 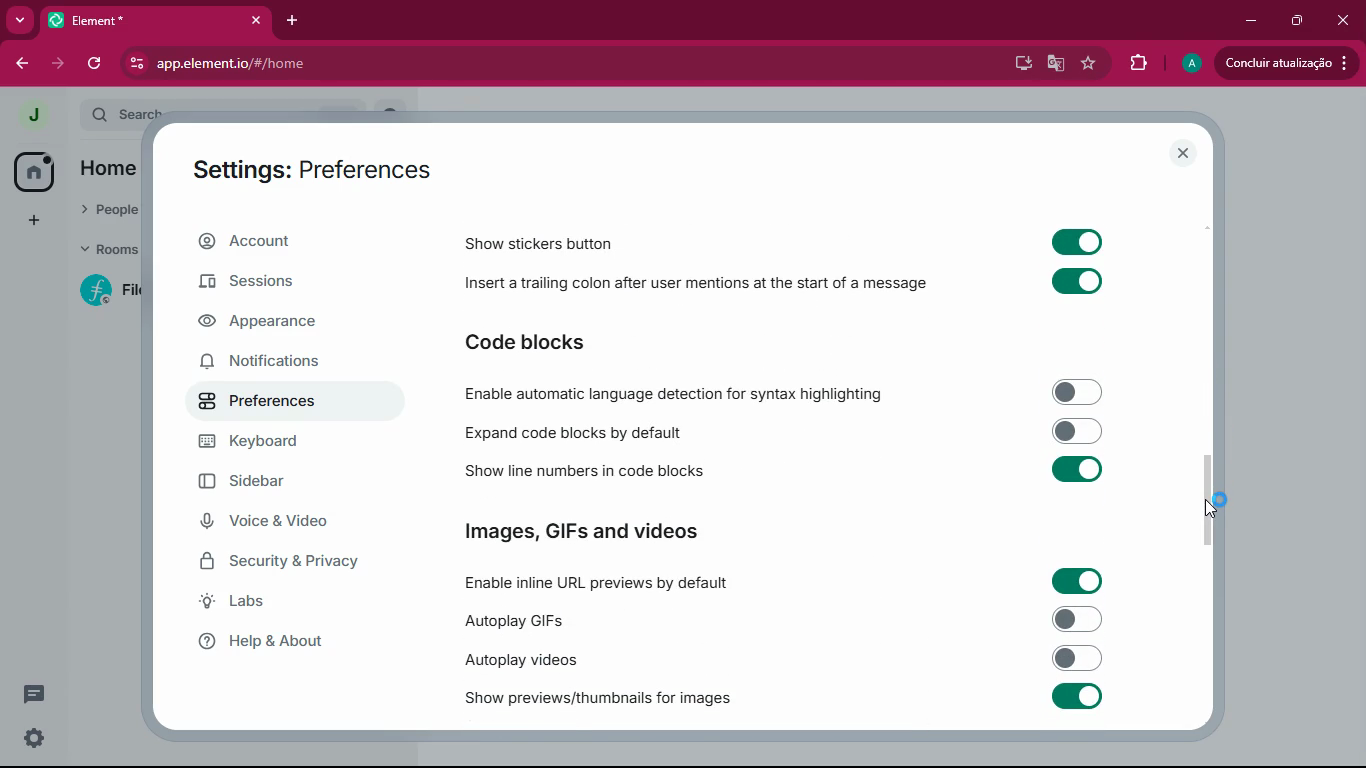 I want to click on Settings : Preferences, so click(x=307, y=167).